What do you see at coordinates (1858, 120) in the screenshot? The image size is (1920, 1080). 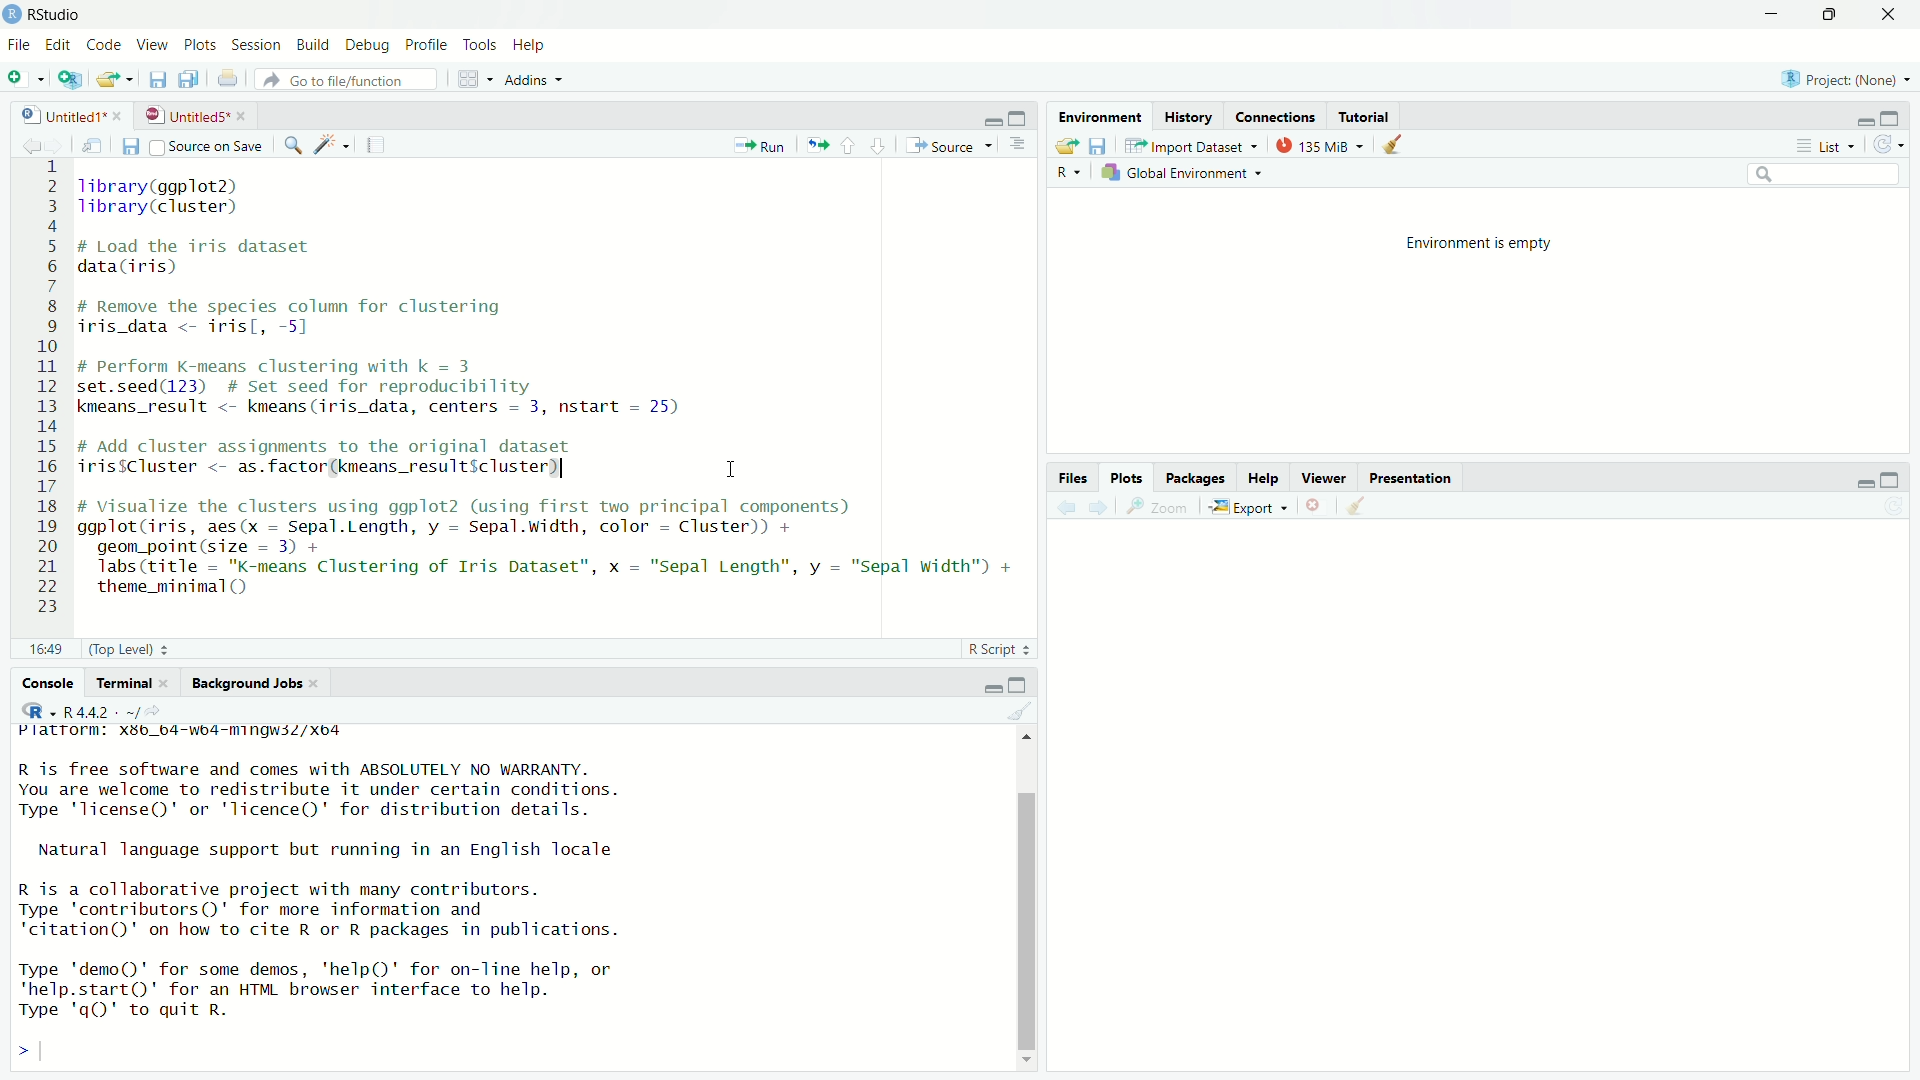 I see `minimize` at bounding box center [1858, 120].